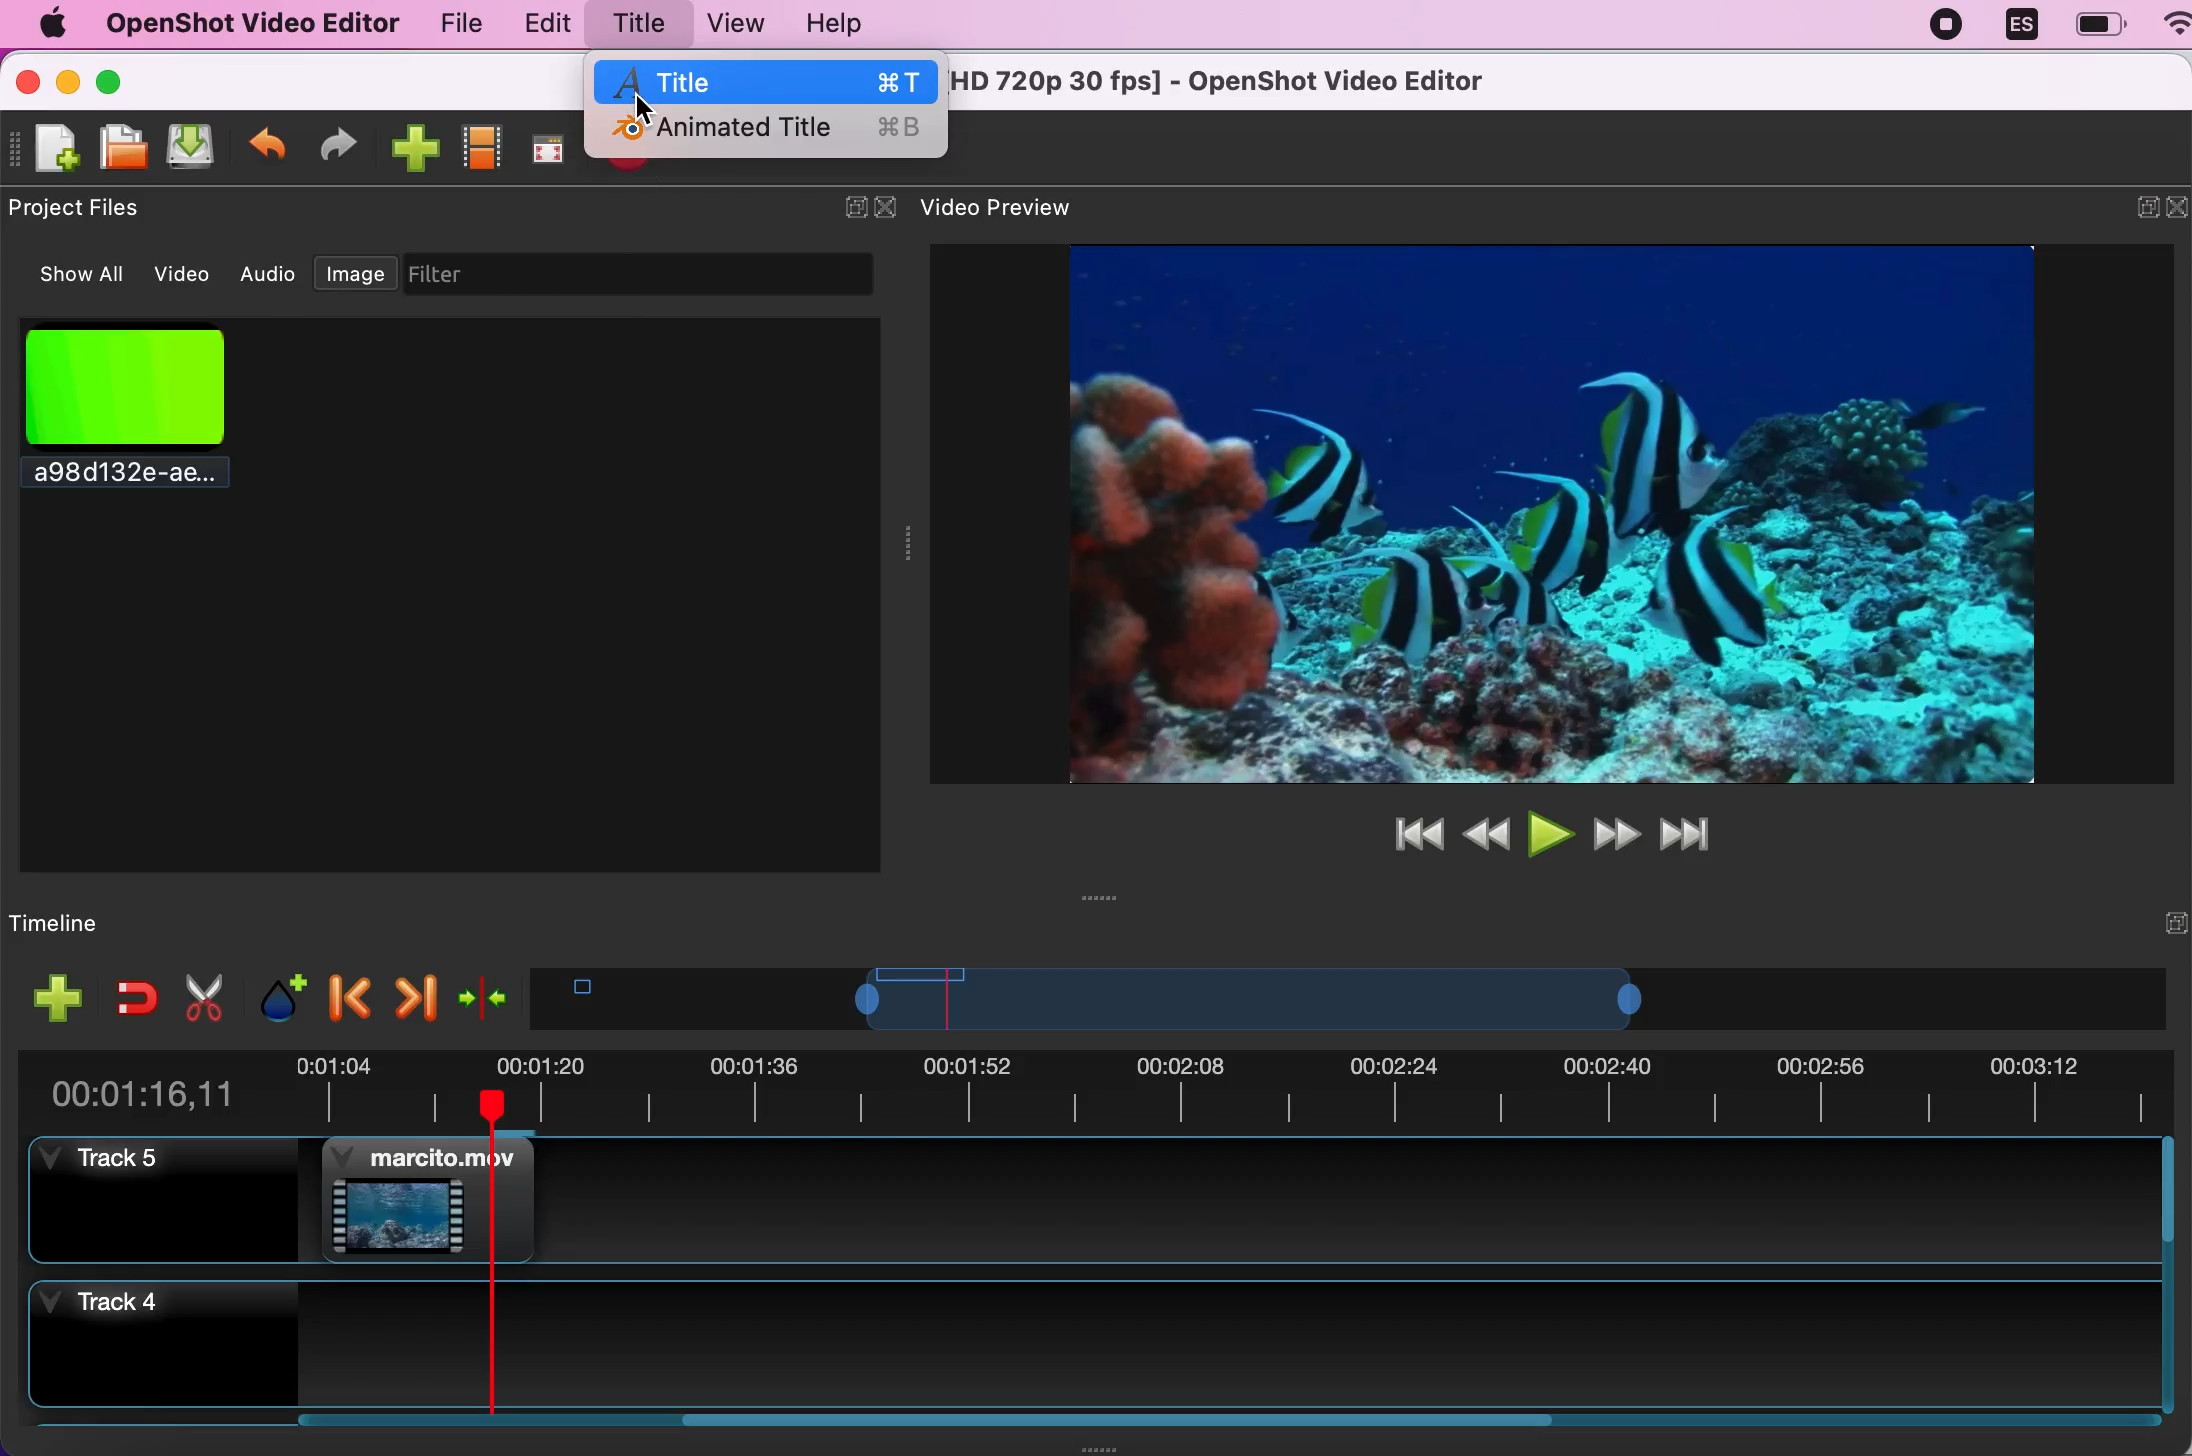 Image resolution: width=2192 pixels, height=1456 pixels. I want to click on full screen, so click(553, 144).